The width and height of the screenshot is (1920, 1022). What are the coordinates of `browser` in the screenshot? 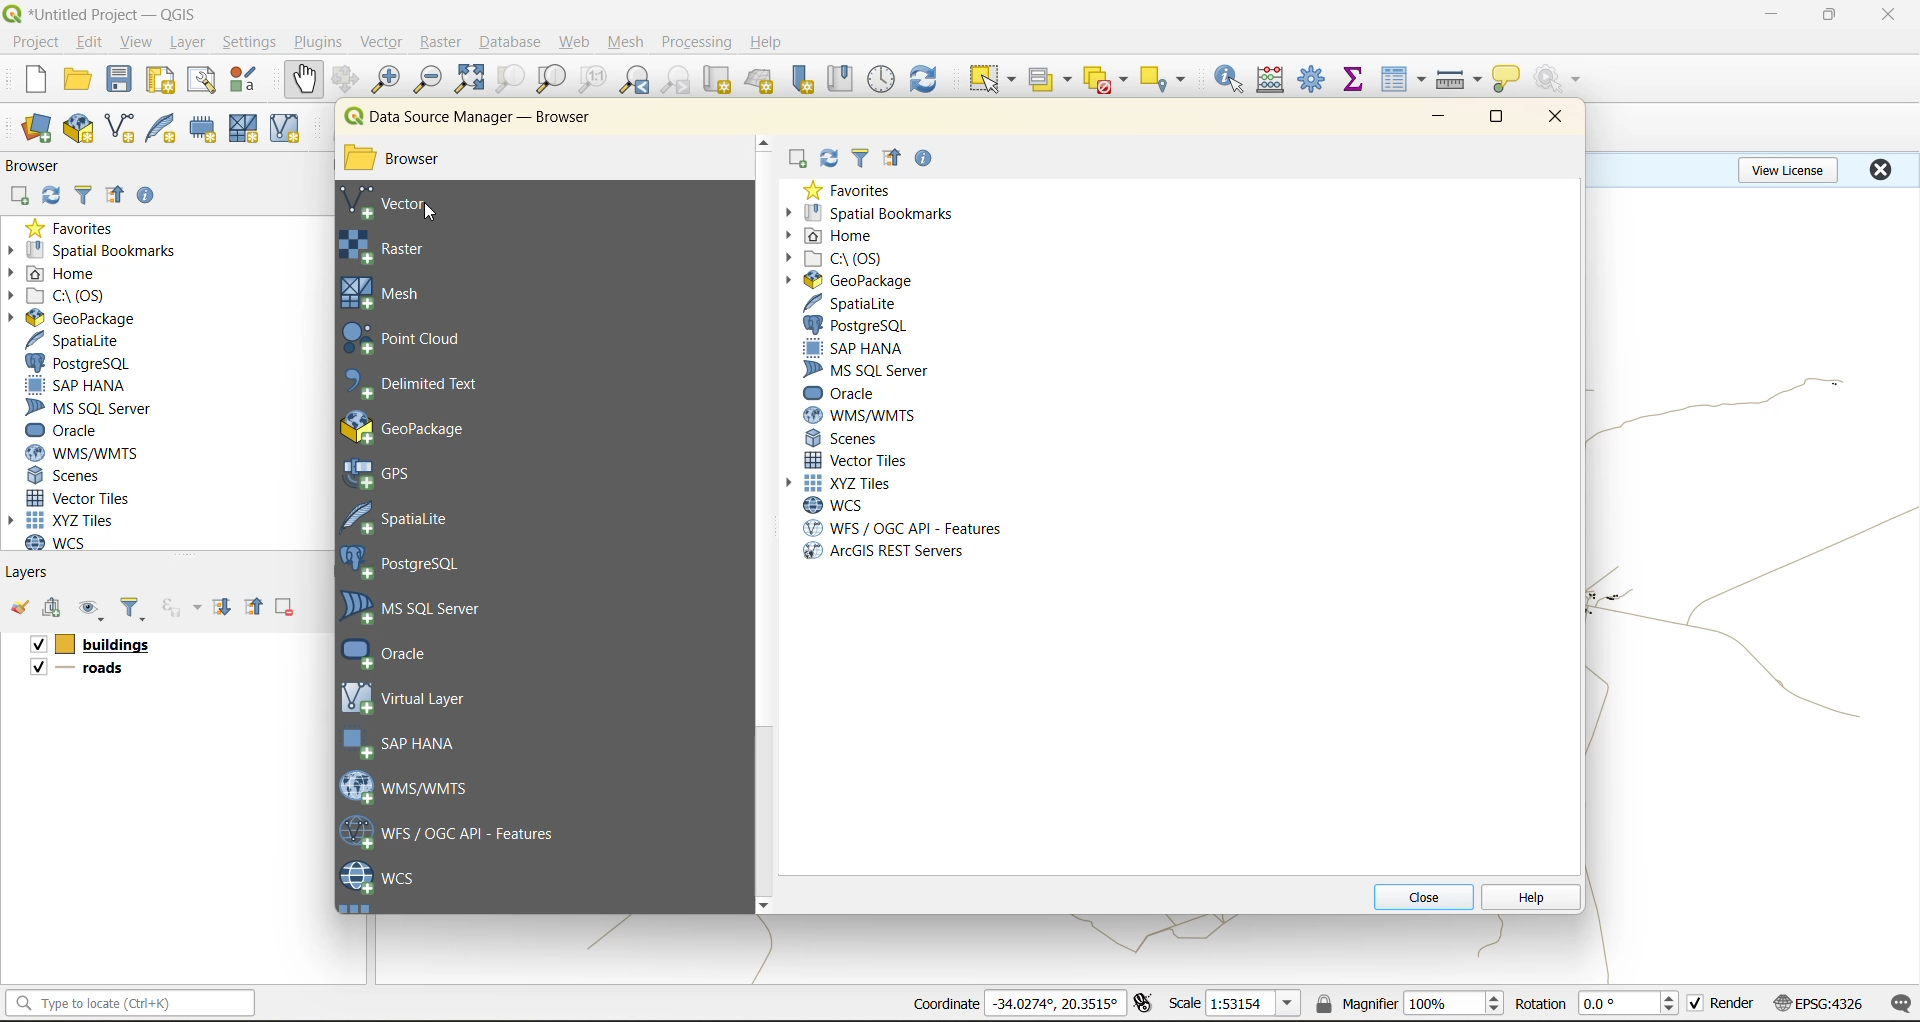 It's located at (412, 161).